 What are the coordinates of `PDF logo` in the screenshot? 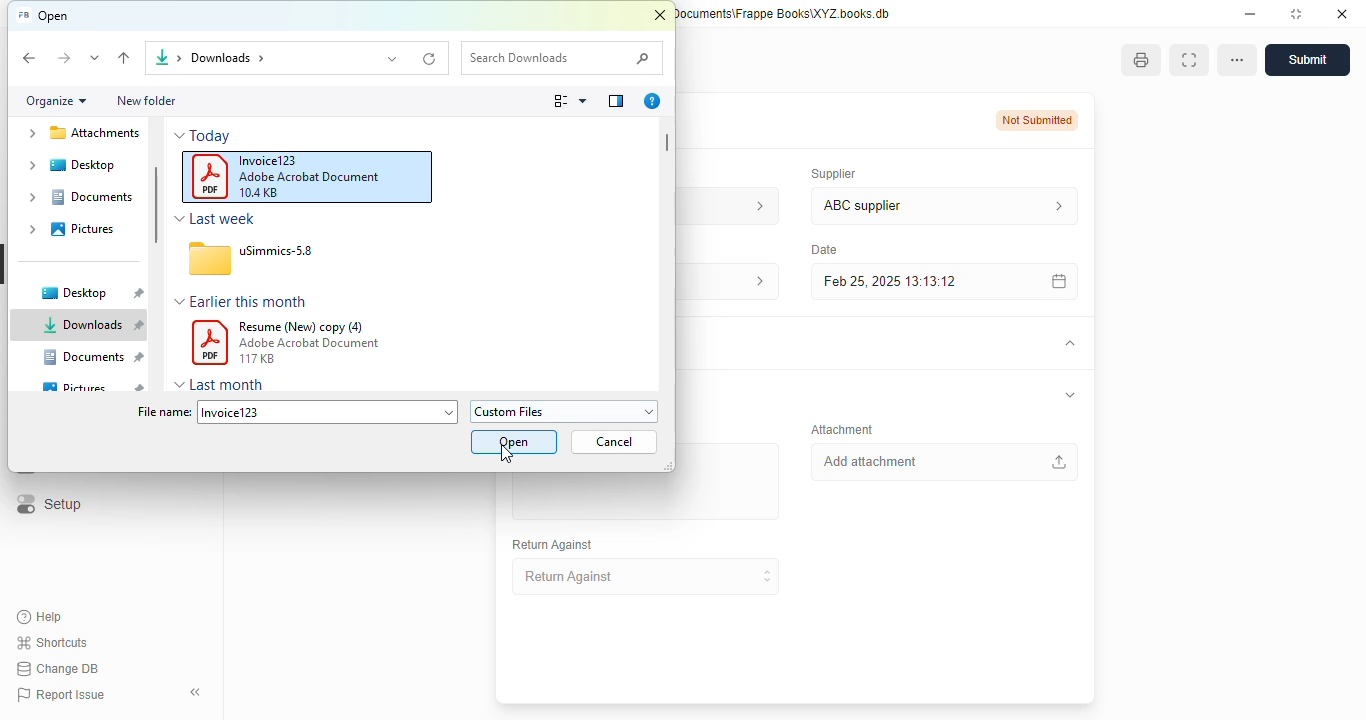 It's located at (210, 343).